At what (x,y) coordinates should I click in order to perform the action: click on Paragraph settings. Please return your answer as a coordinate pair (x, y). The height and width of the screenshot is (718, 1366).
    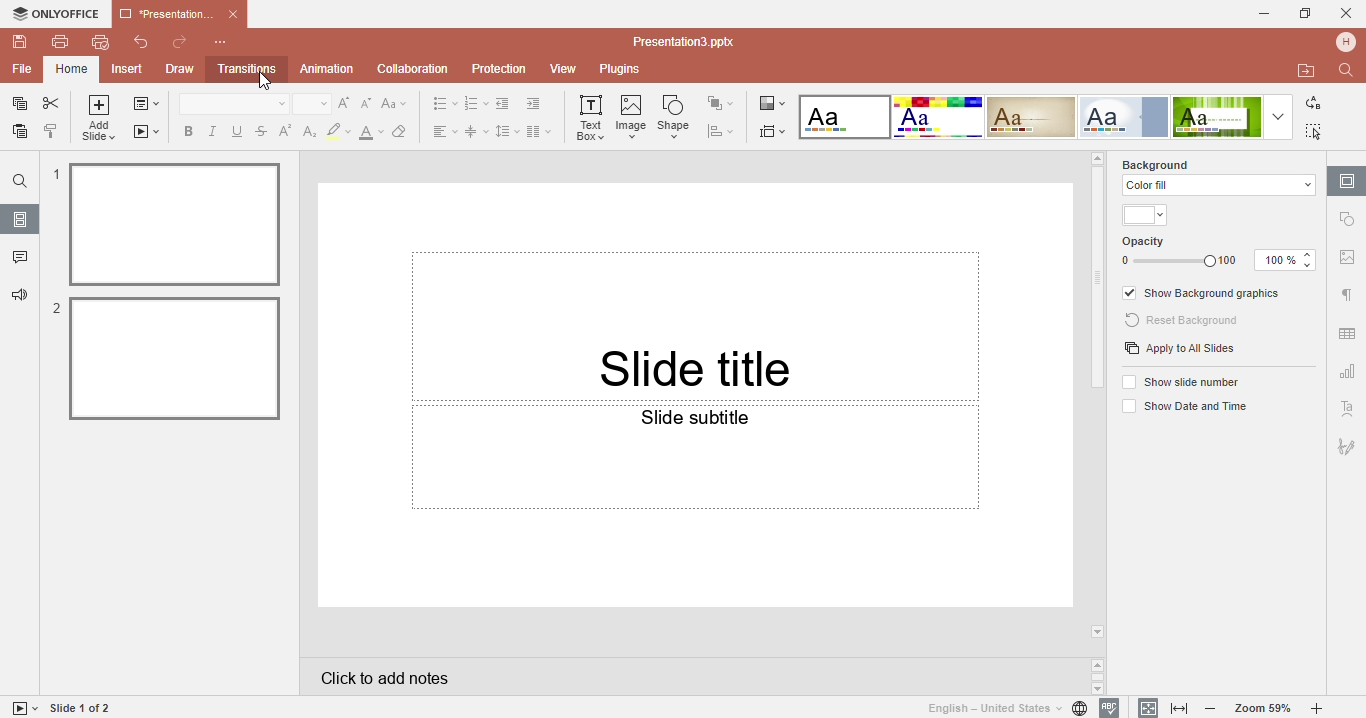
    Looking at the image, I should click on (1346, 295).